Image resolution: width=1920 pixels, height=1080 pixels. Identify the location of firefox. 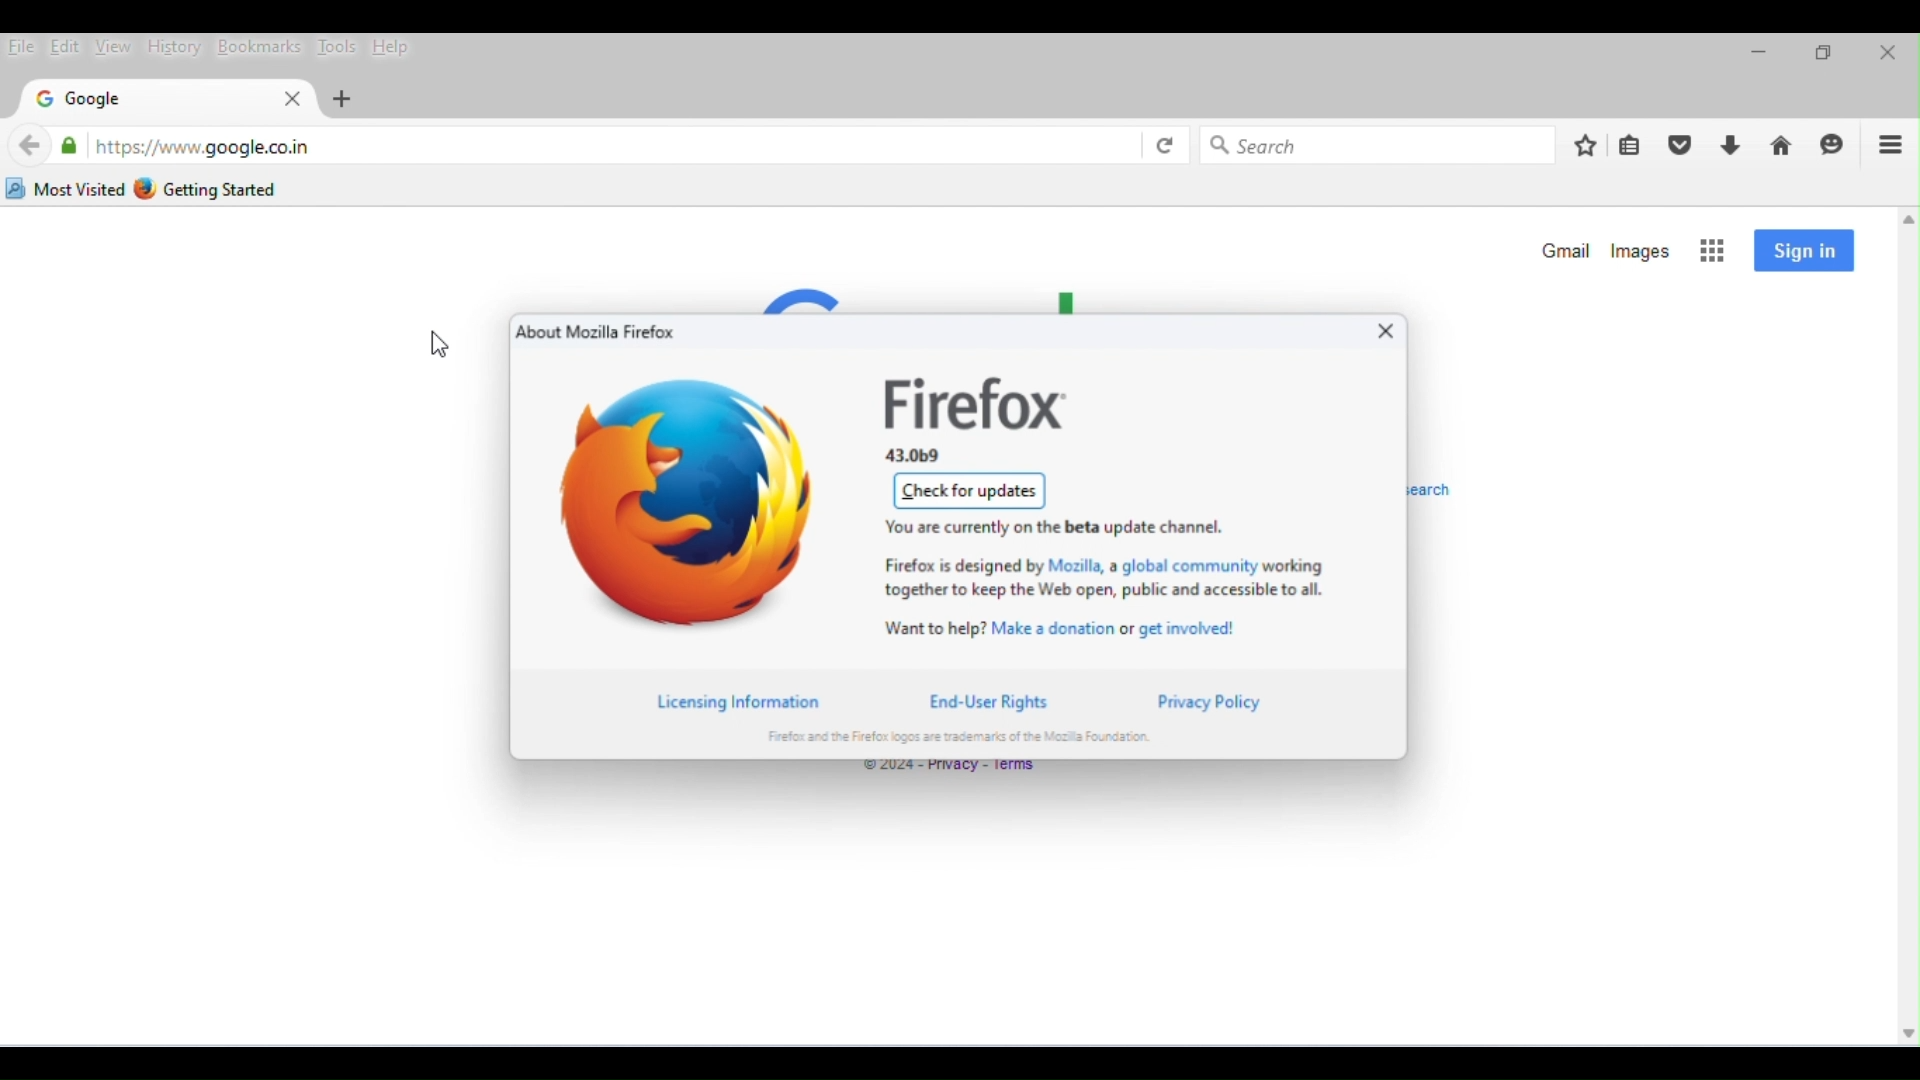
(977, 404).